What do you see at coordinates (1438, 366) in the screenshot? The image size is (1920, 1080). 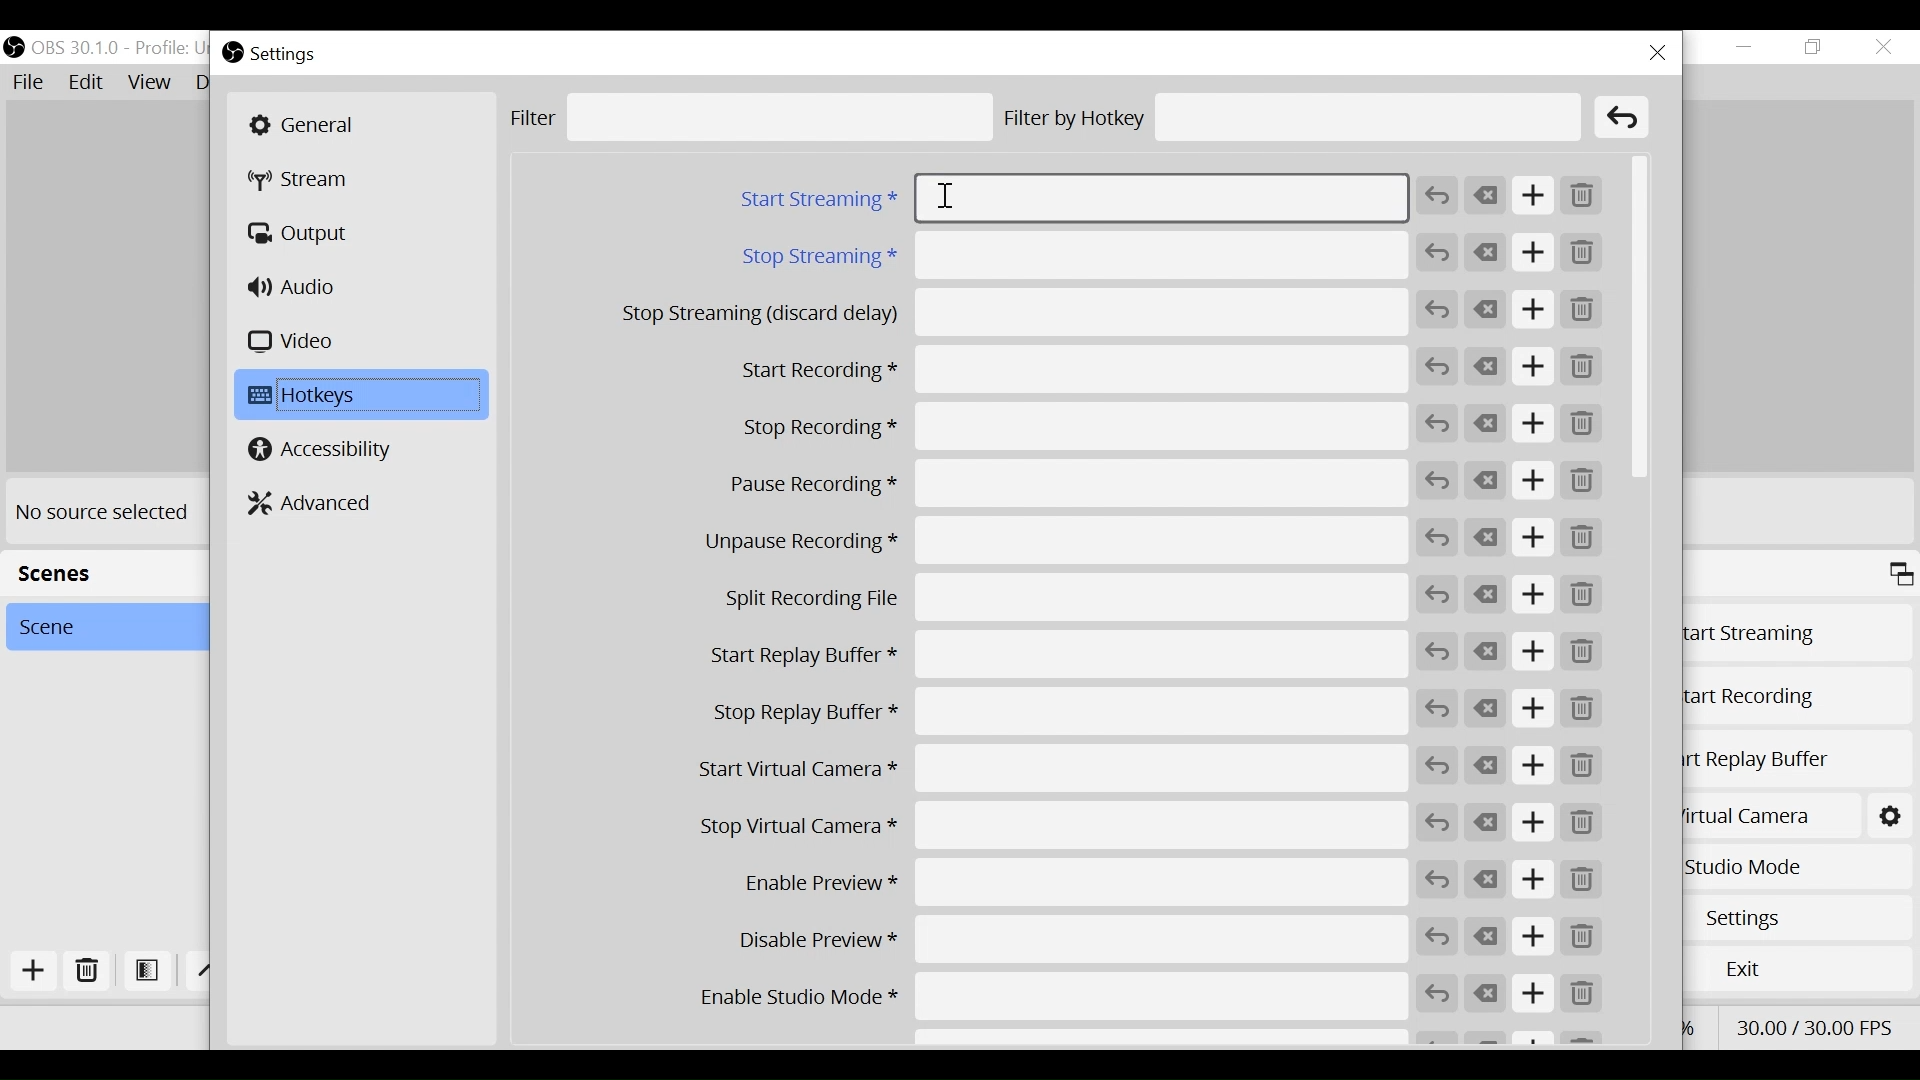 I see `Revert` at bounding box center [1438, 366].